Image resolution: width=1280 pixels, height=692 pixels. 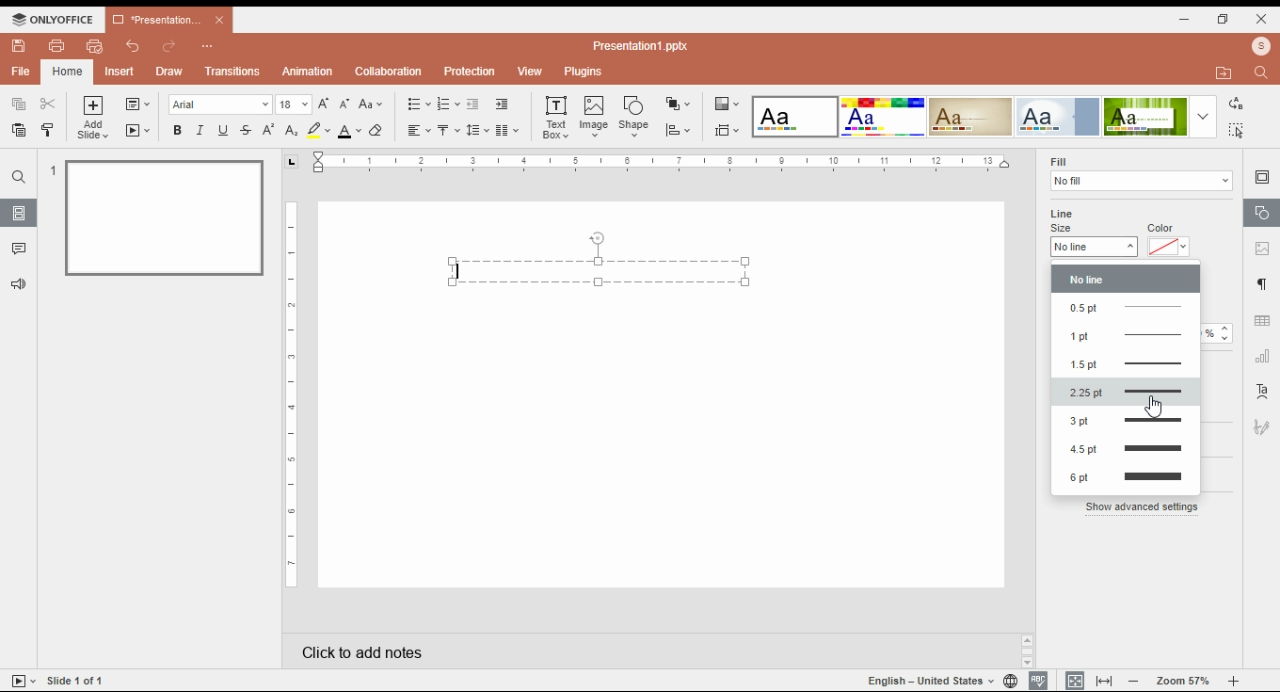 I want to click on table settings, so click(x=1264, y=322).